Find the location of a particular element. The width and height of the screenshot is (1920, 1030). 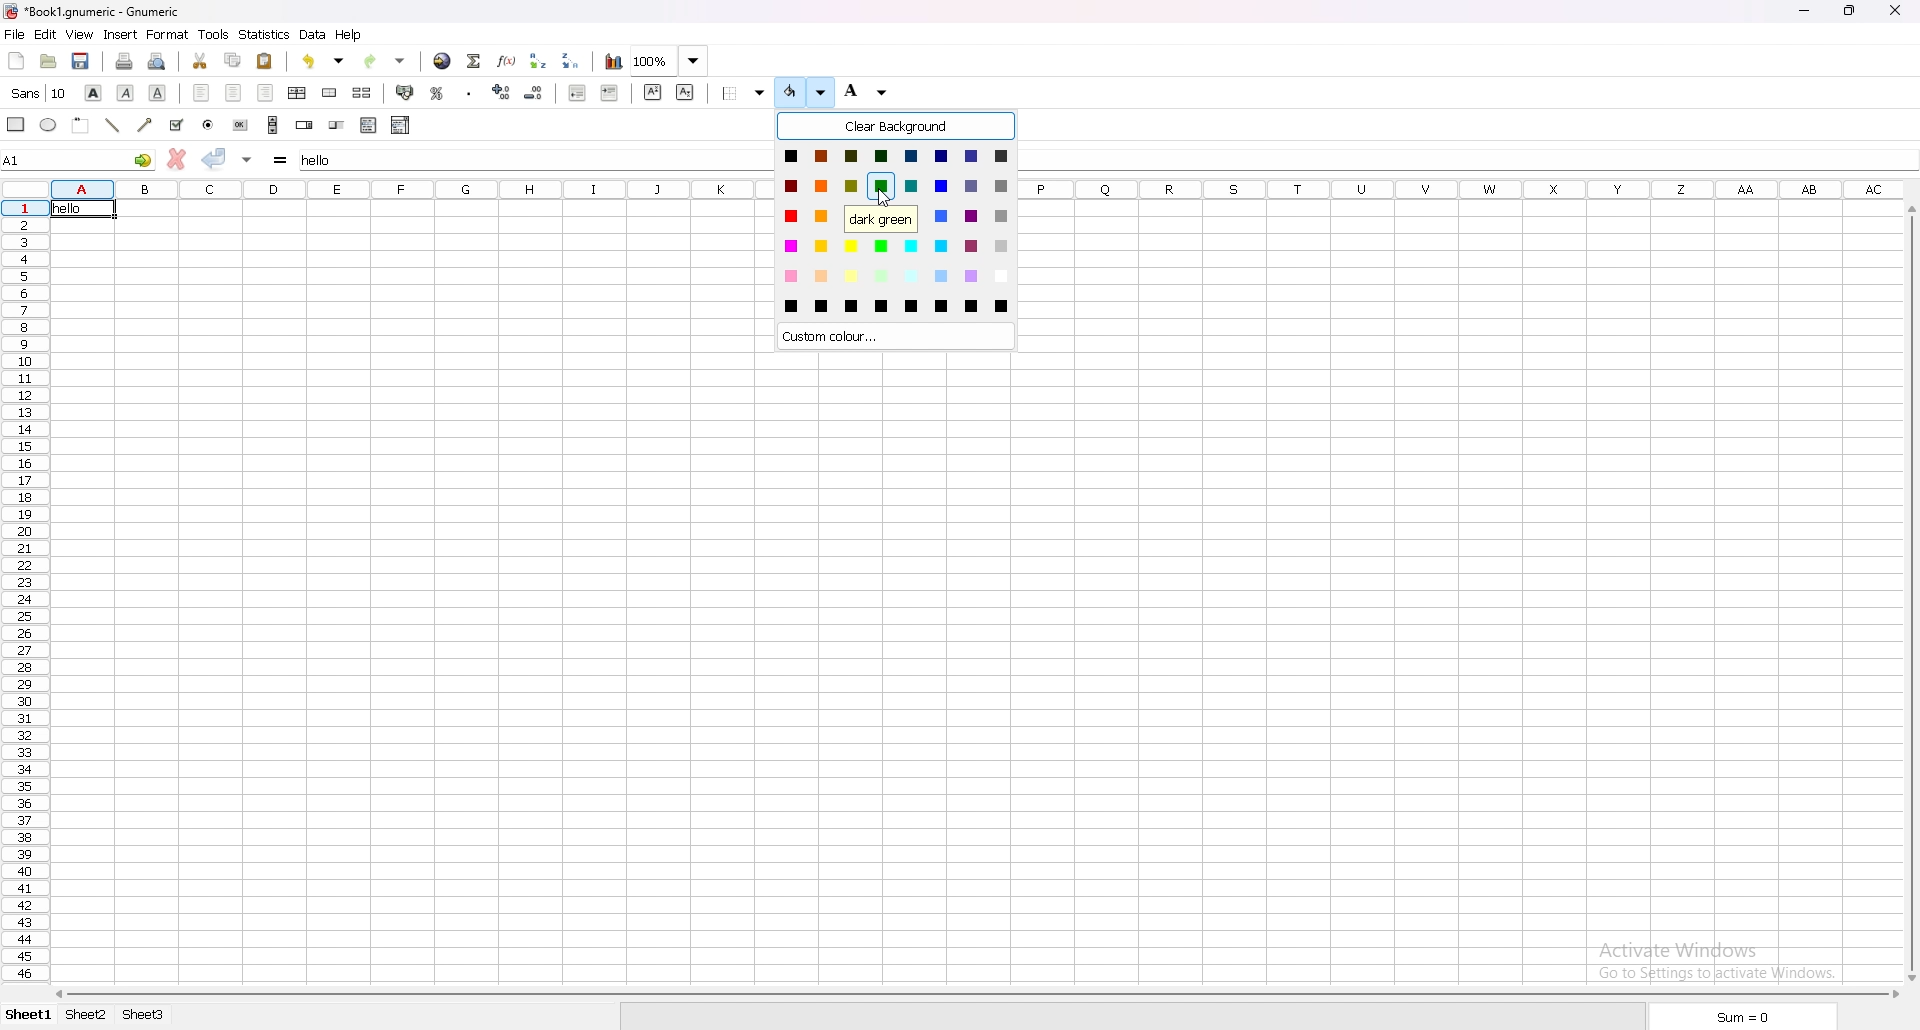

decrease indent is located at coordinates (577, 92).